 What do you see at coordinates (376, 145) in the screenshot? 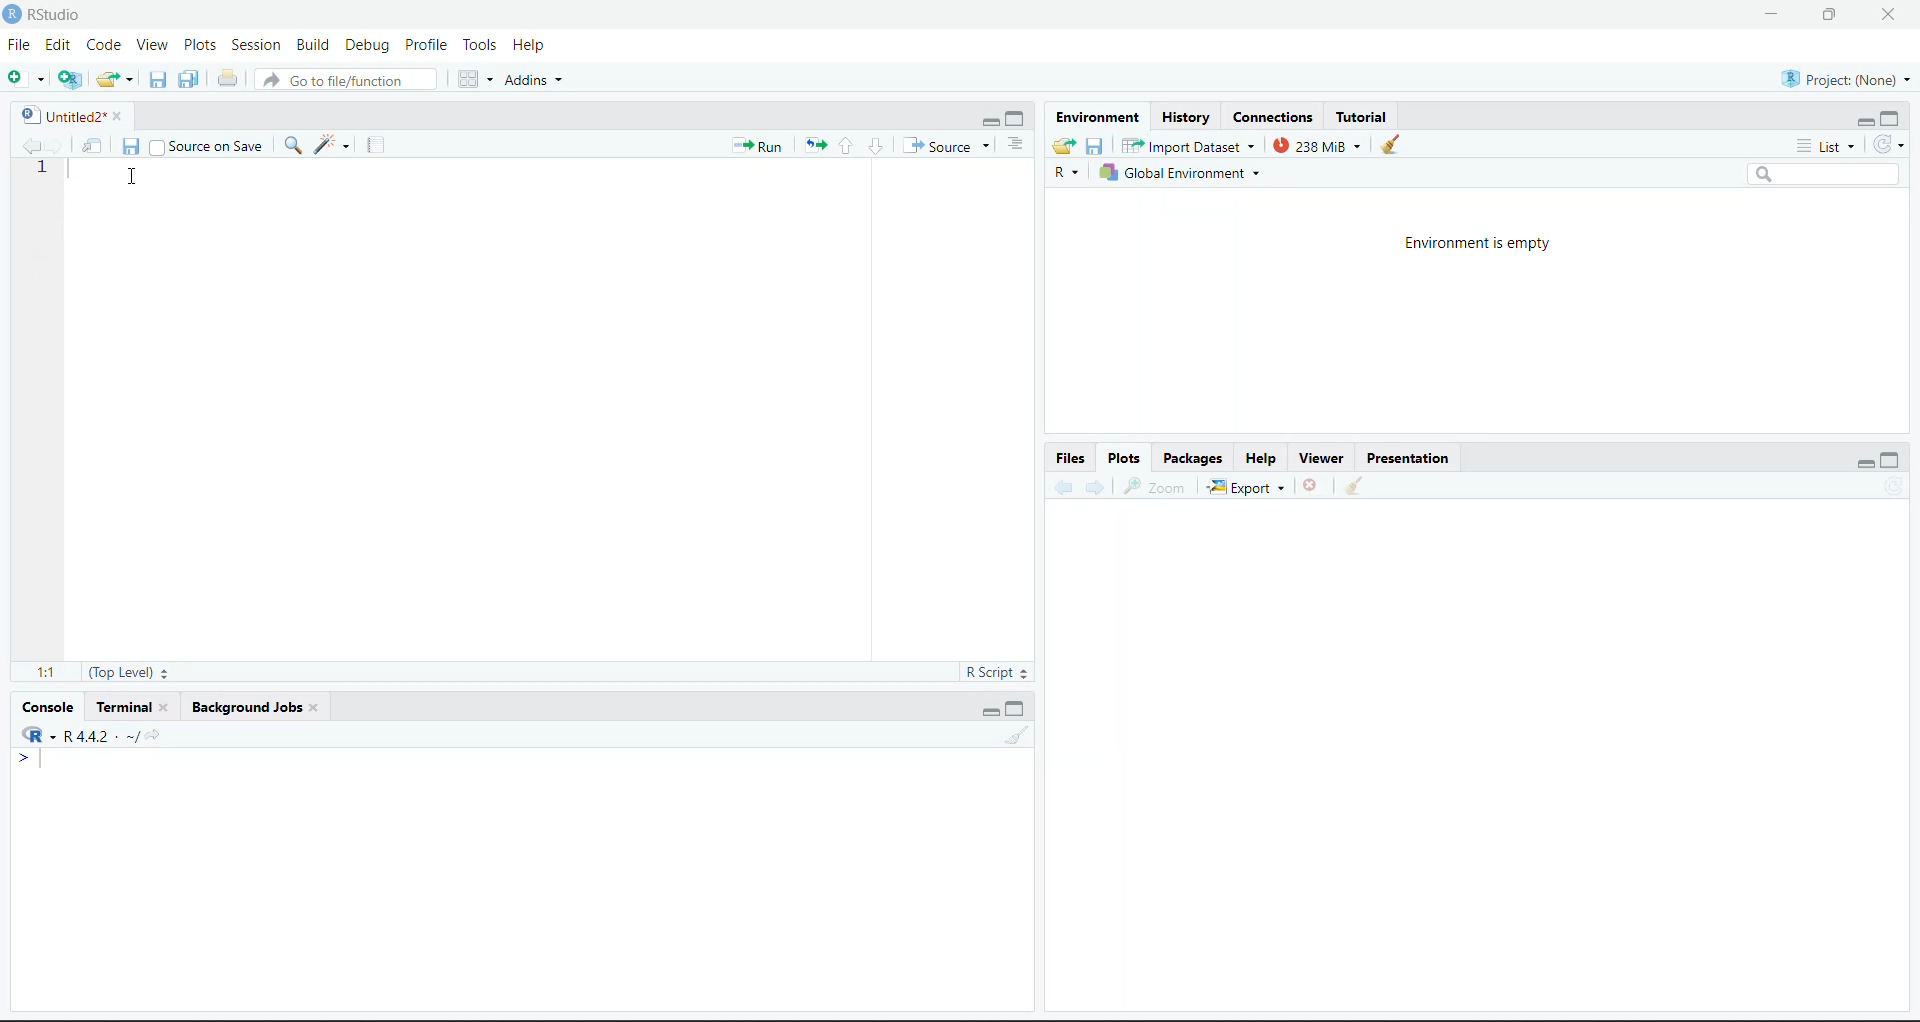
I see `compile report` at bounding box center [376, 145].